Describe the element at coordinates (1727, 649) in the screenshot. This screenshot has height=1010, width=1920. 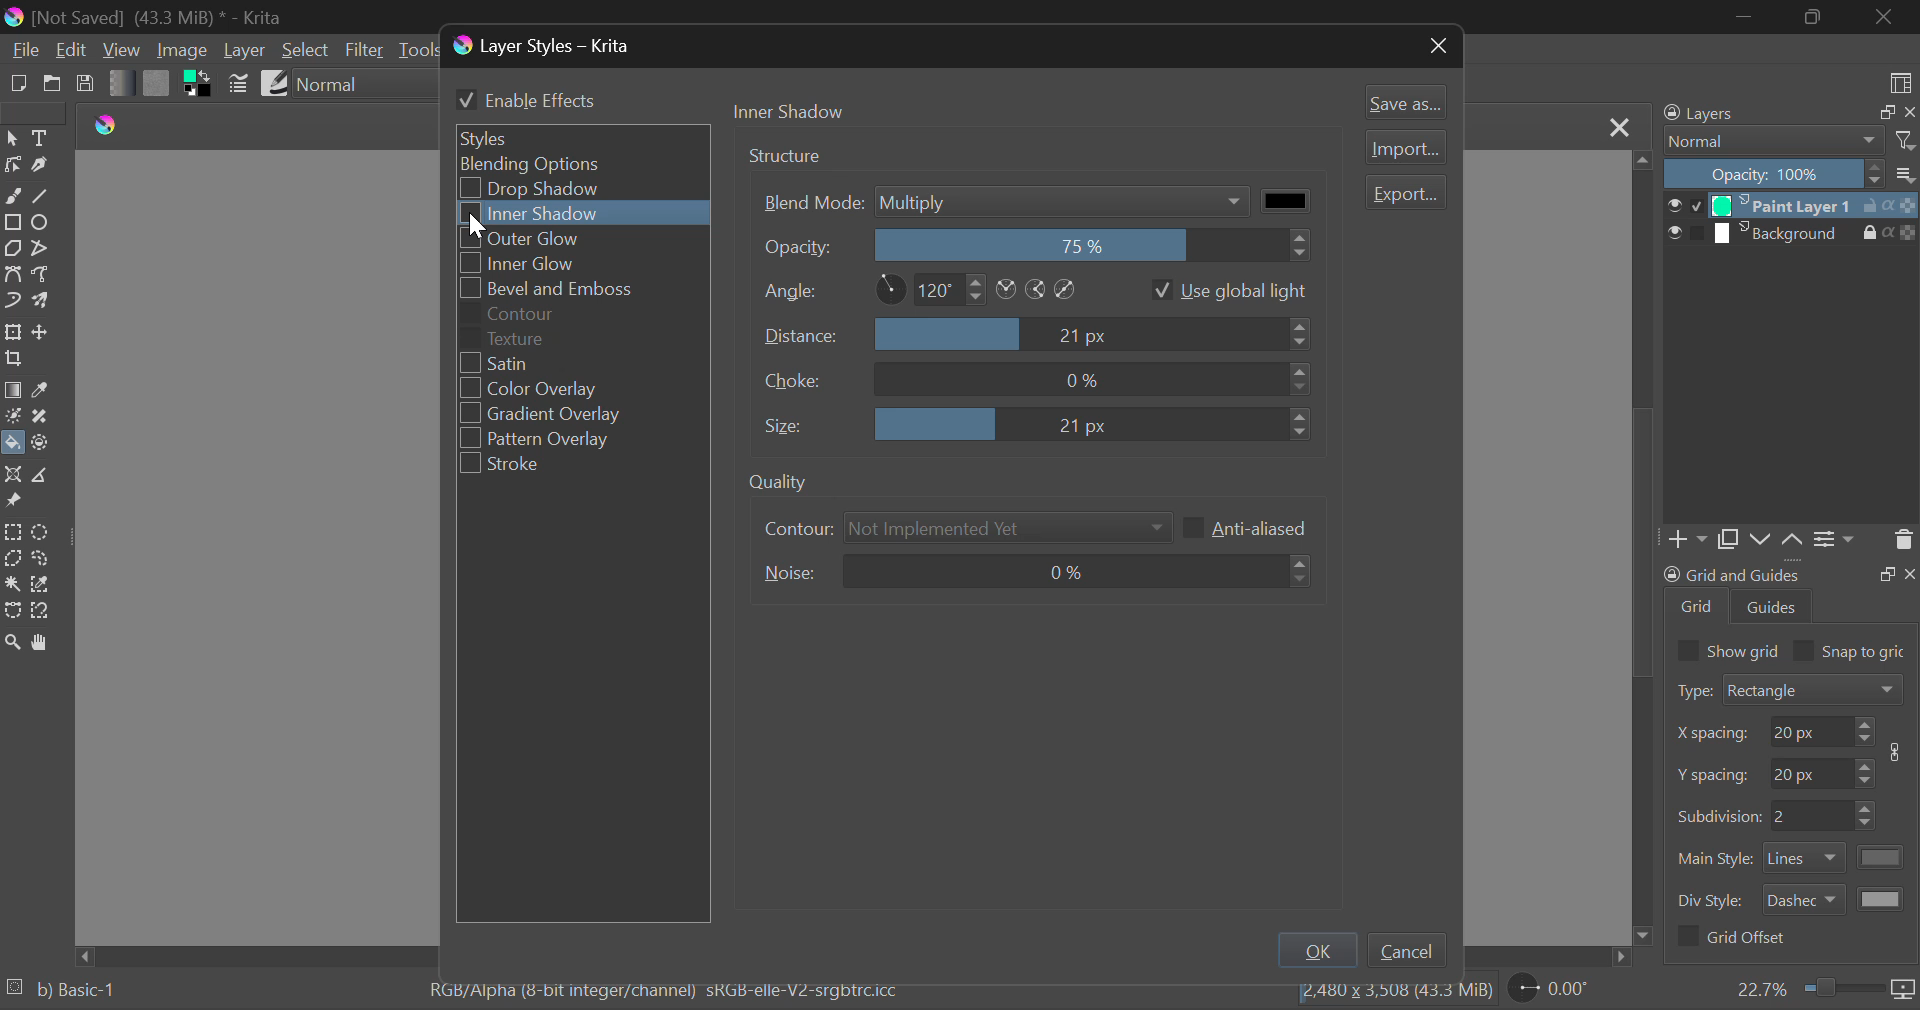
I see `Show grid` at that location.